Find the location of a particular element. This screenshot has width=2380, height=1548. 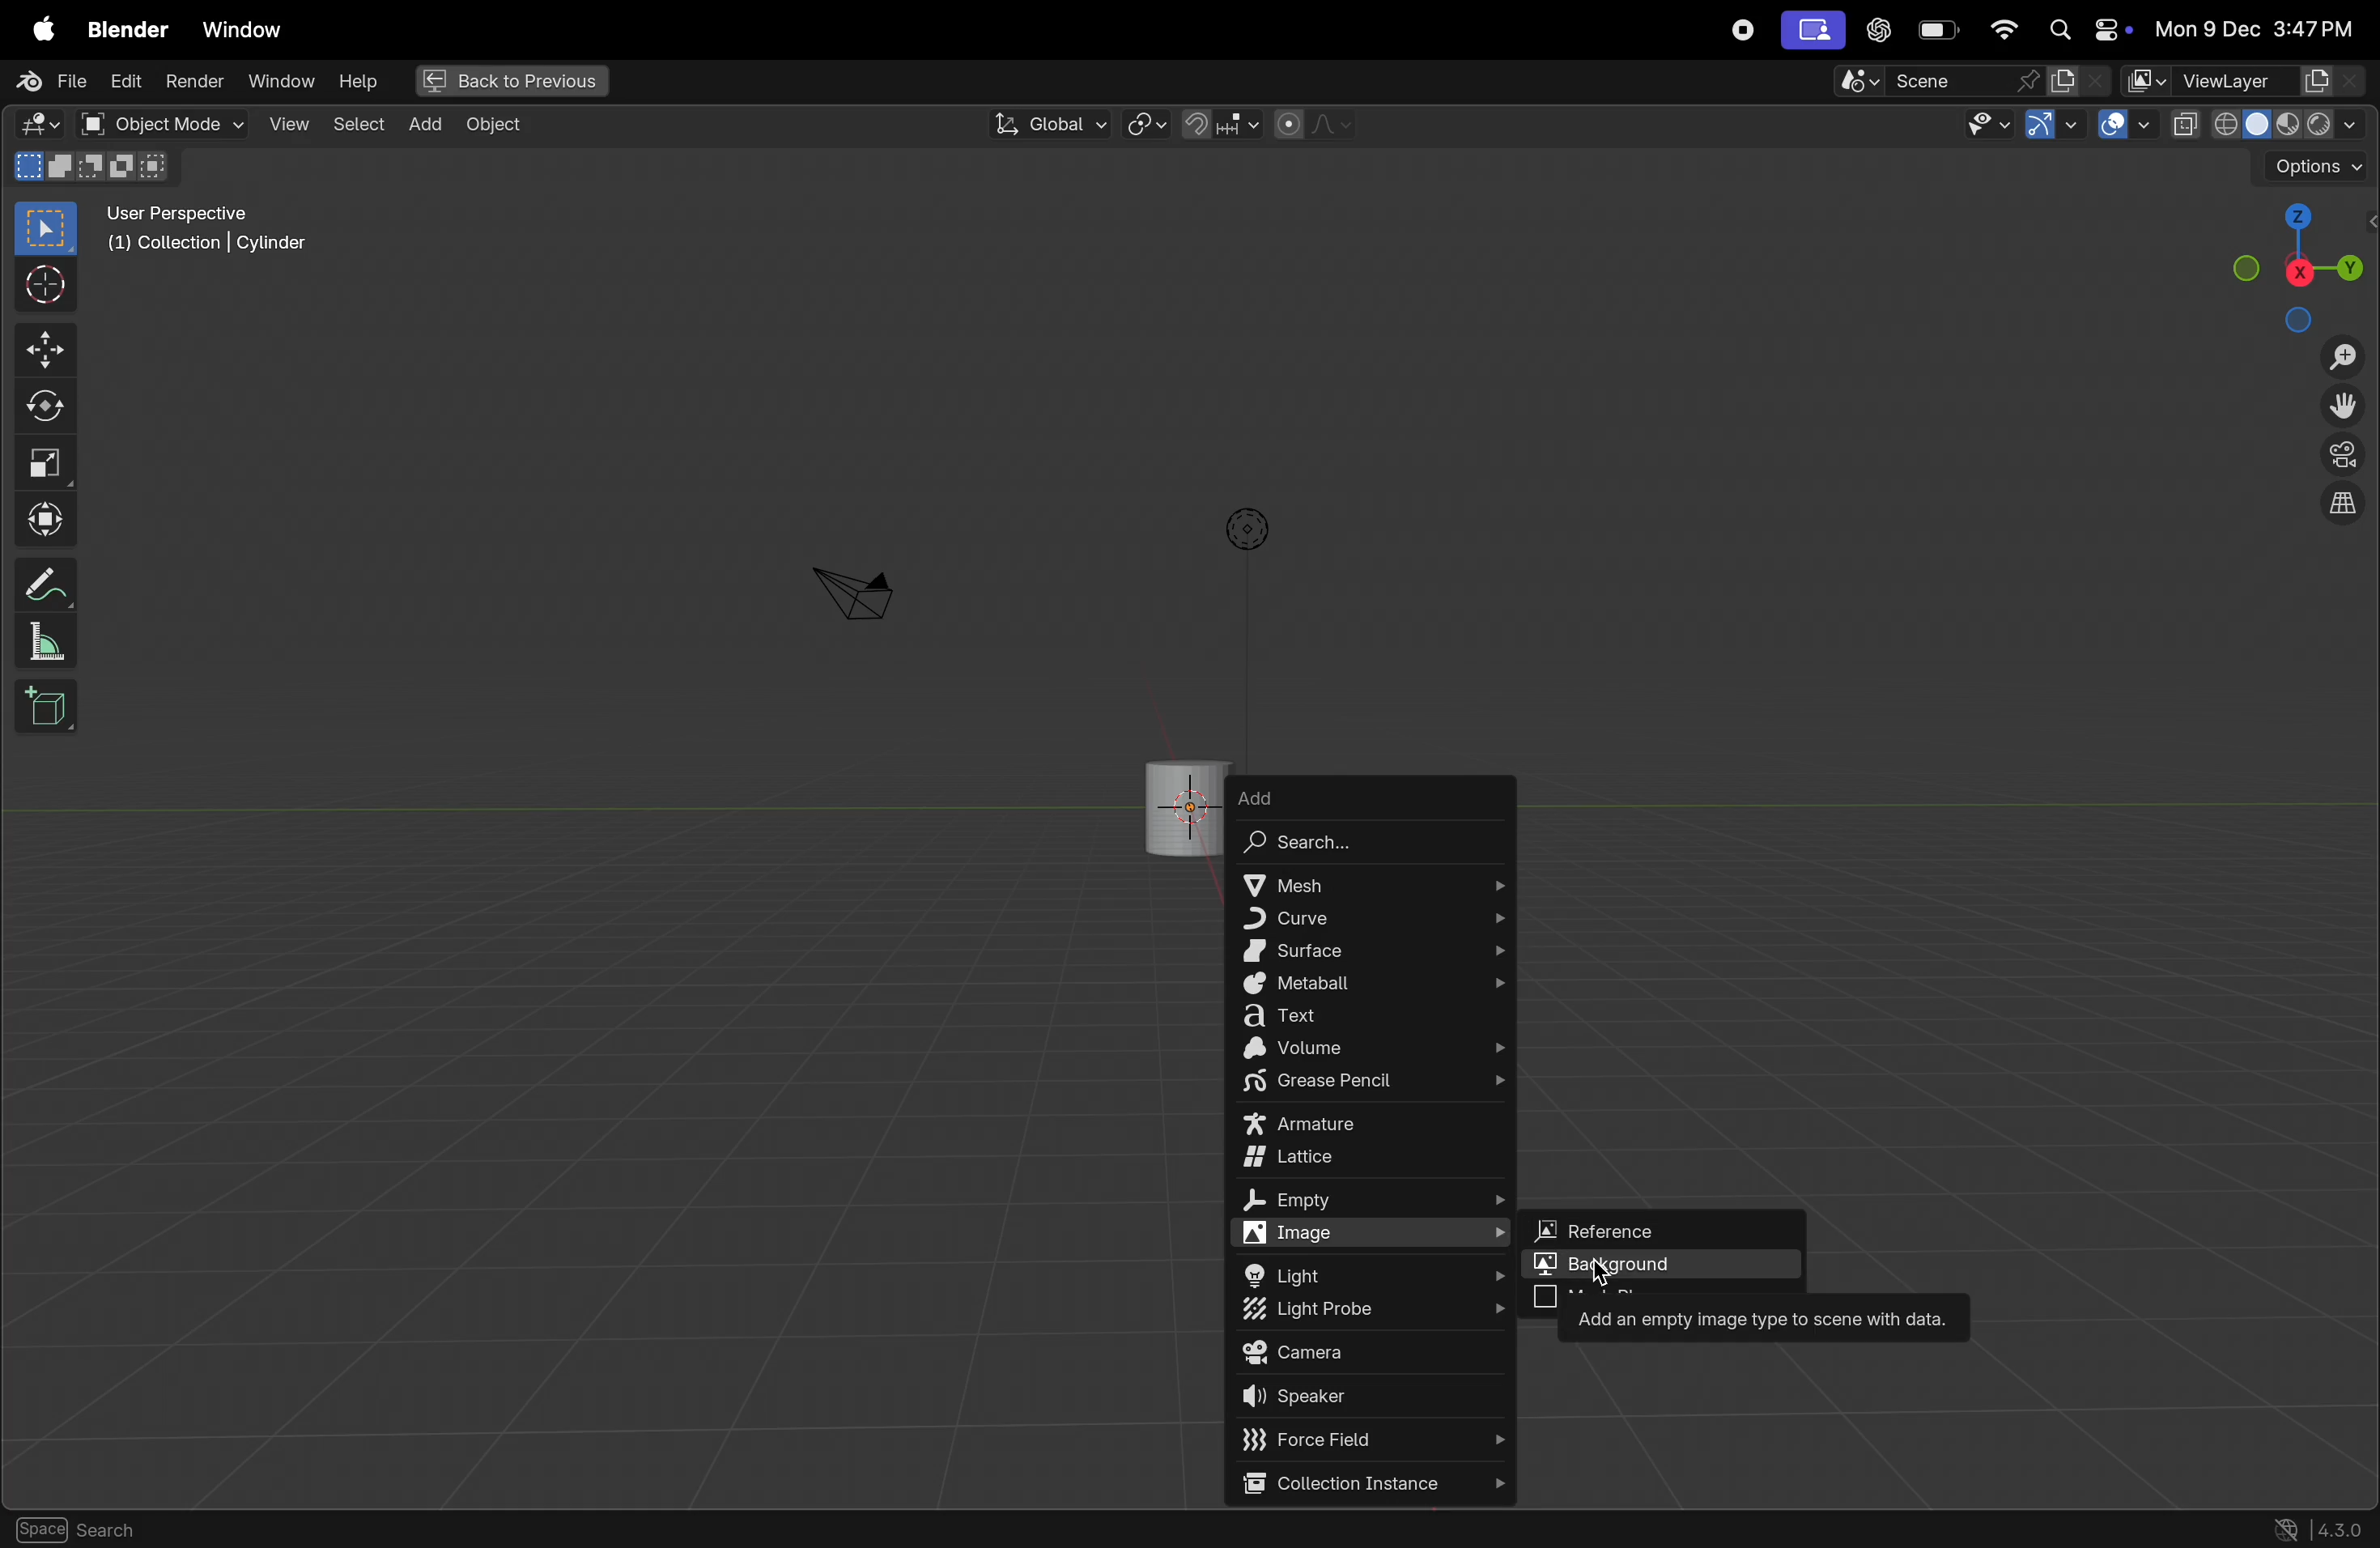

object is located at coordinates (308, 1529).